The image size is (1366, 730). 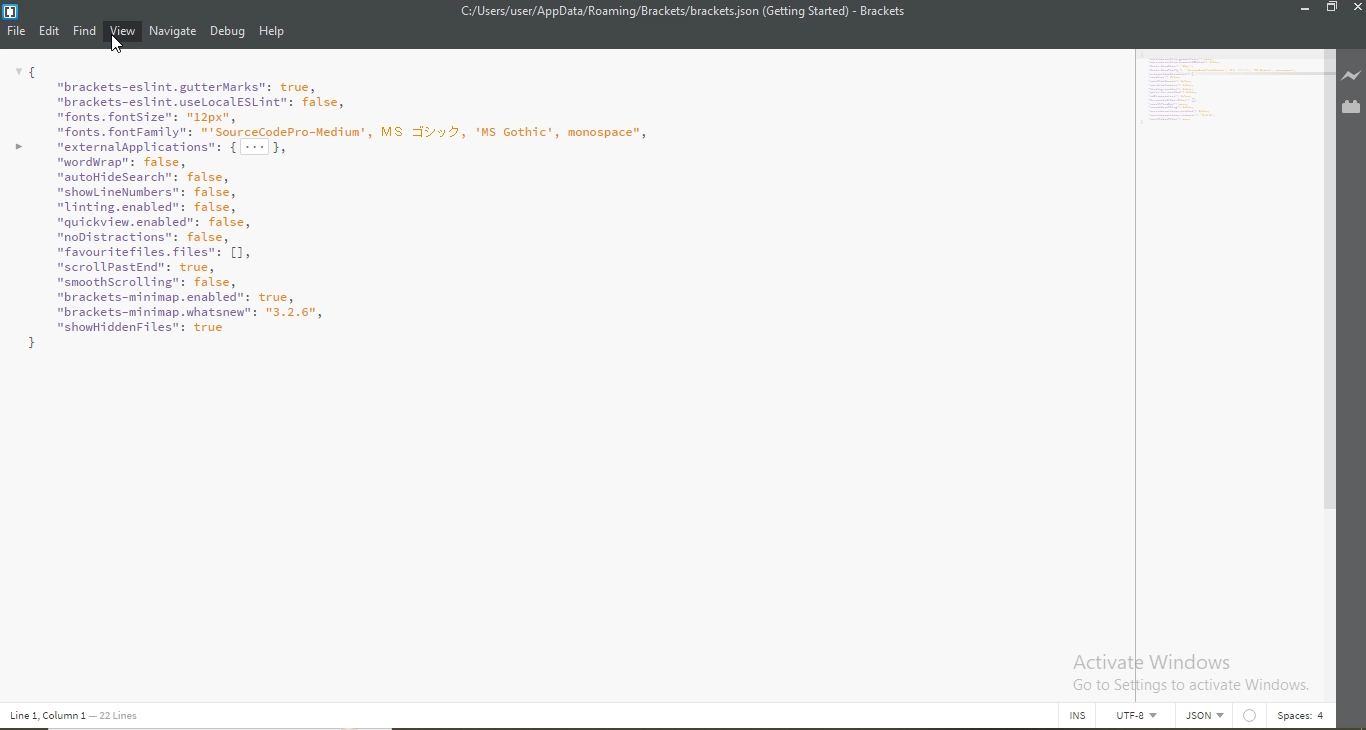 What do you see at coordinates (79, 716) in the screenshot?
I see `Line code data` at bounding box center [79, 716].